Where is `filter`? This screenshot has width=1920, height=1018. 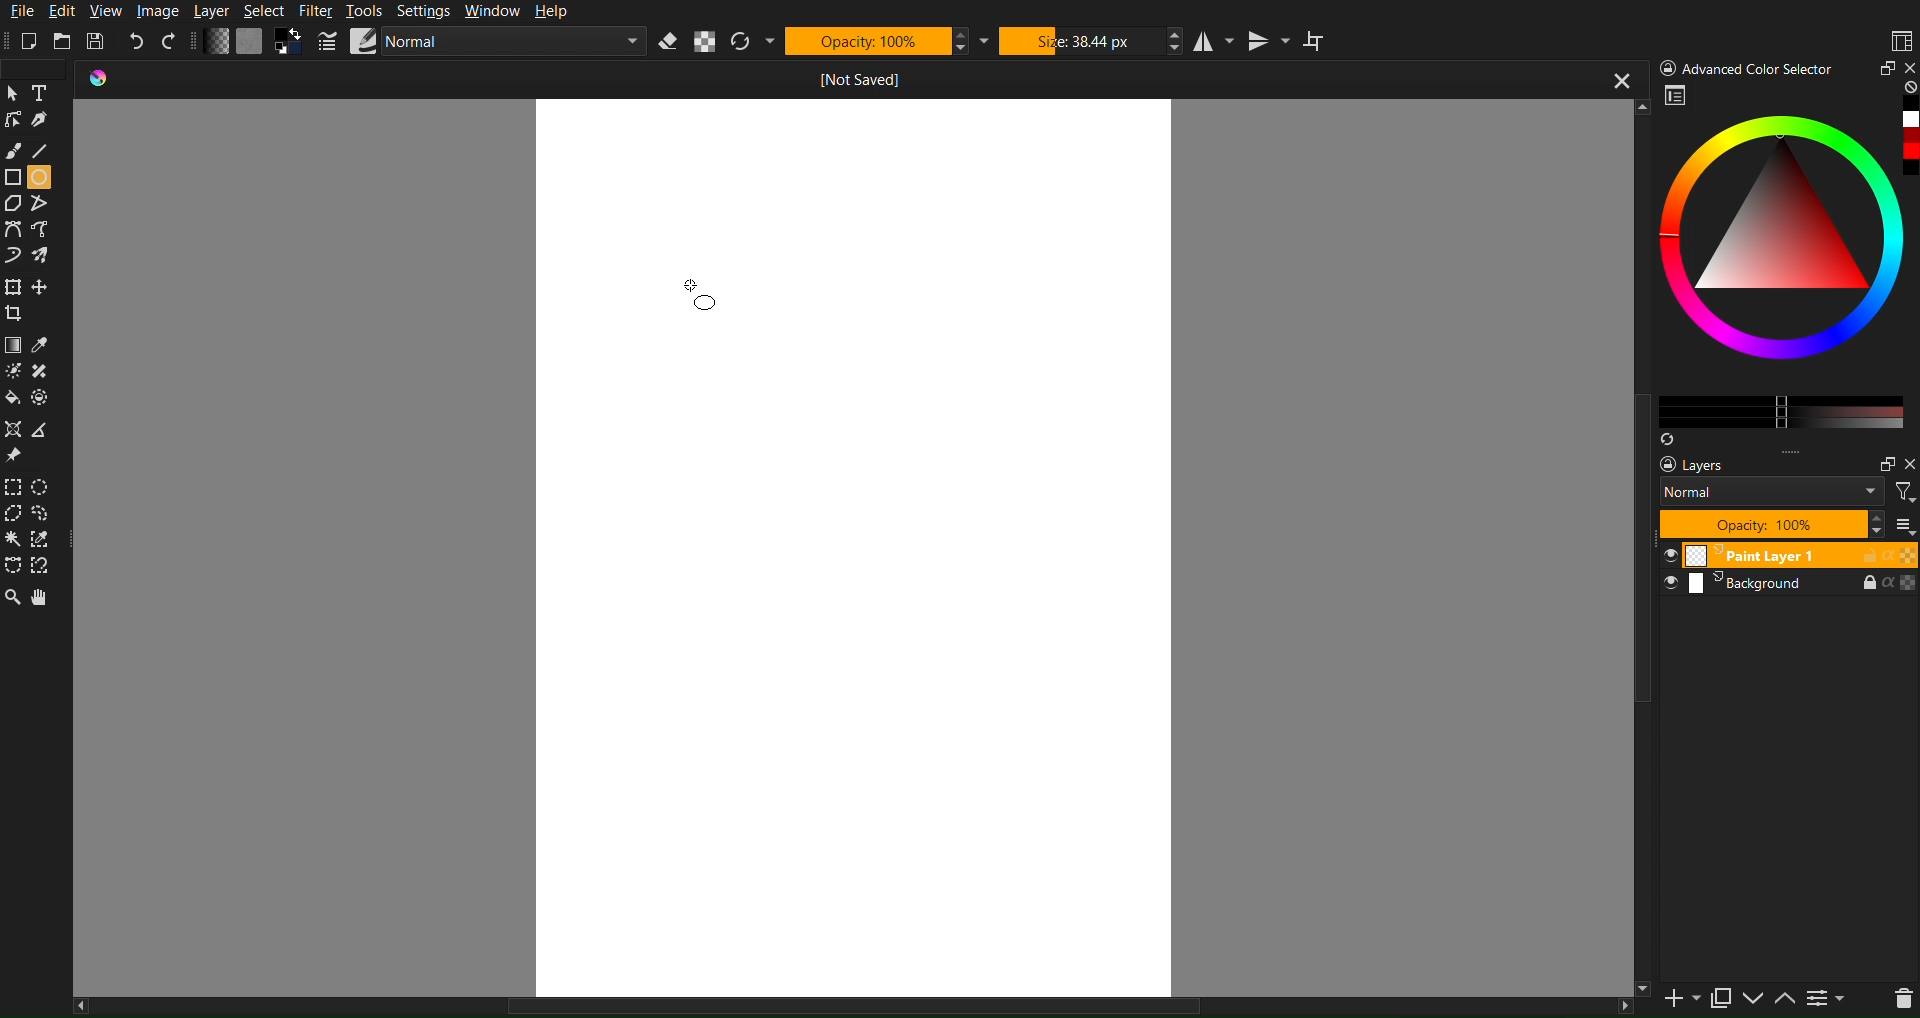
filter is located at coordinates (1906, 490).